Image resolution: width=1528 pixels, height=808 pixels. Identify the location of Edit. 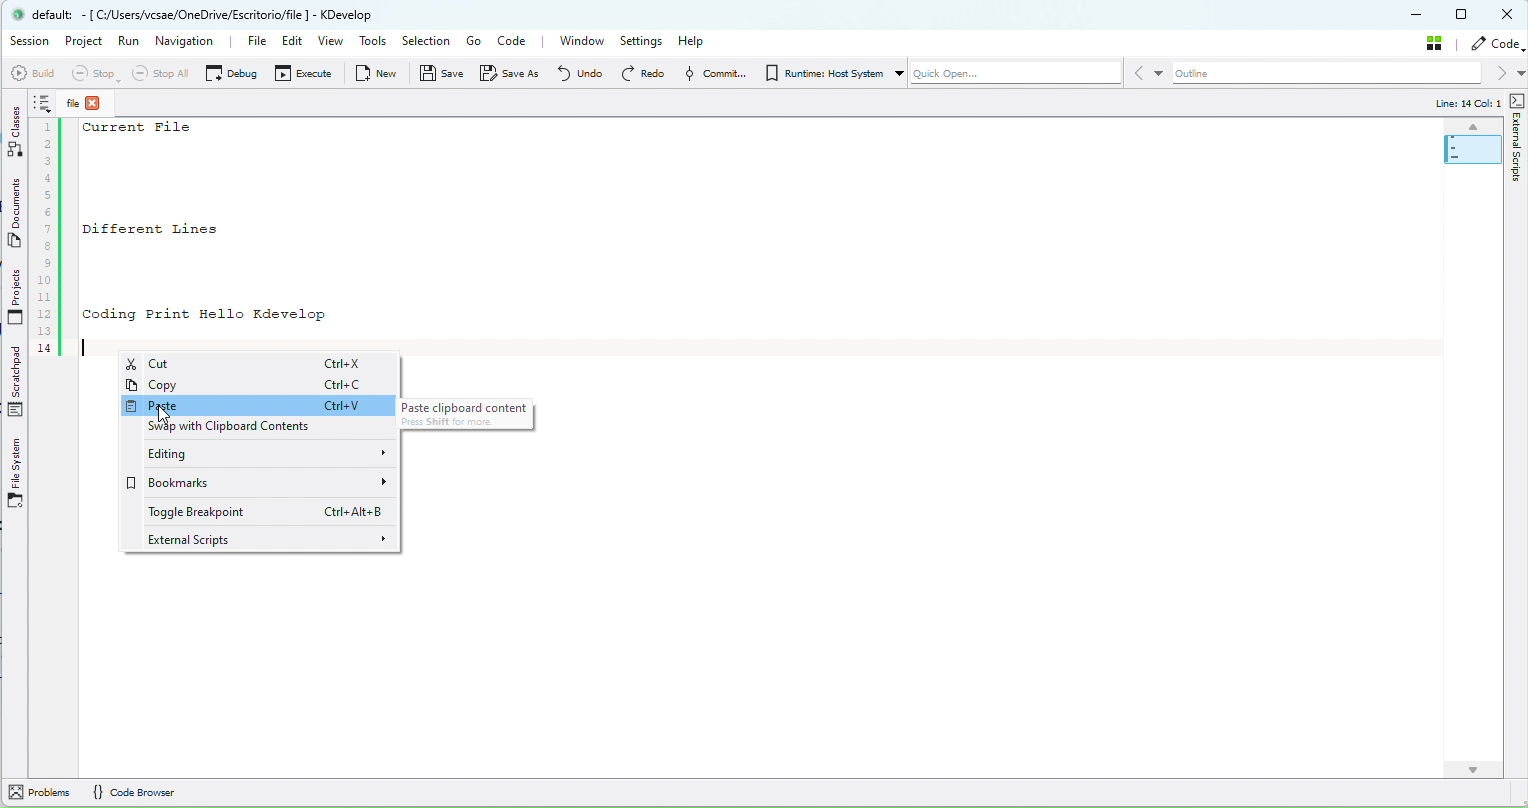
(288, 44).